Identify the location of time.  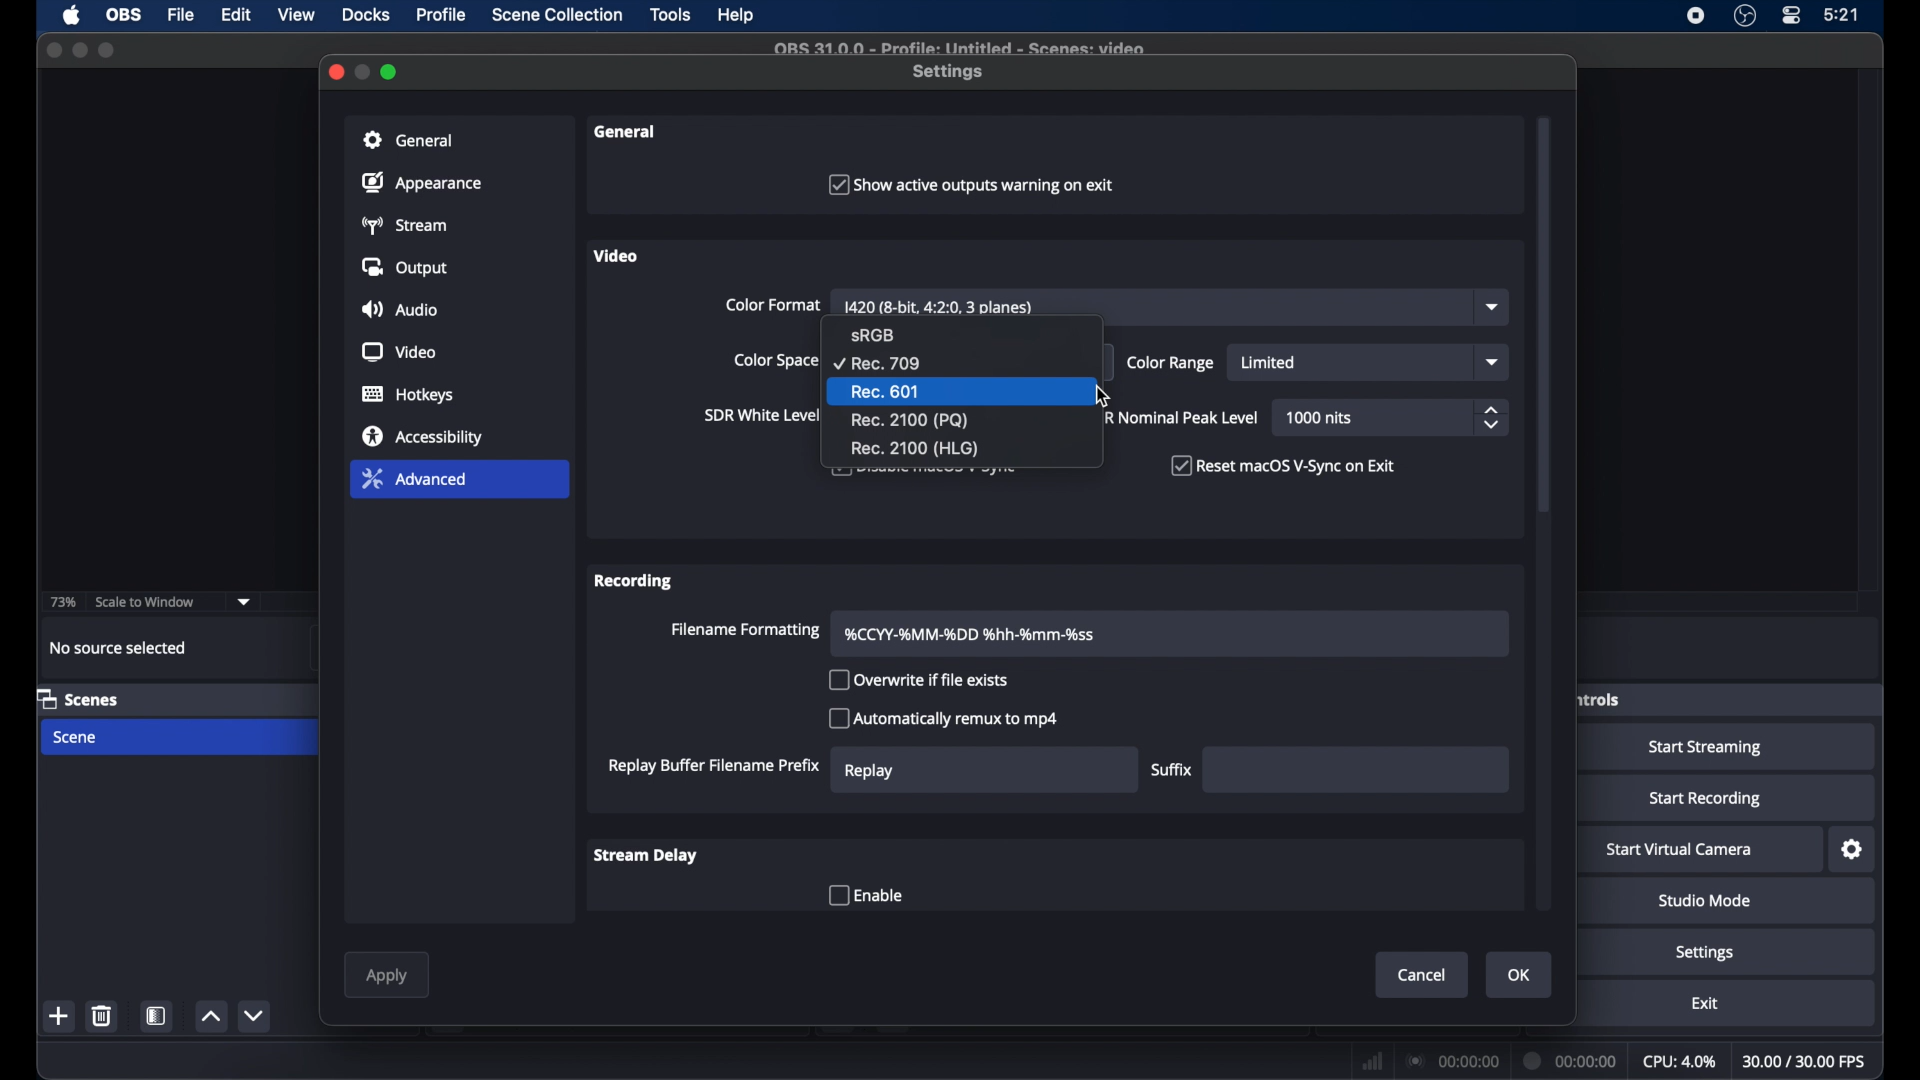
(1843, 15).